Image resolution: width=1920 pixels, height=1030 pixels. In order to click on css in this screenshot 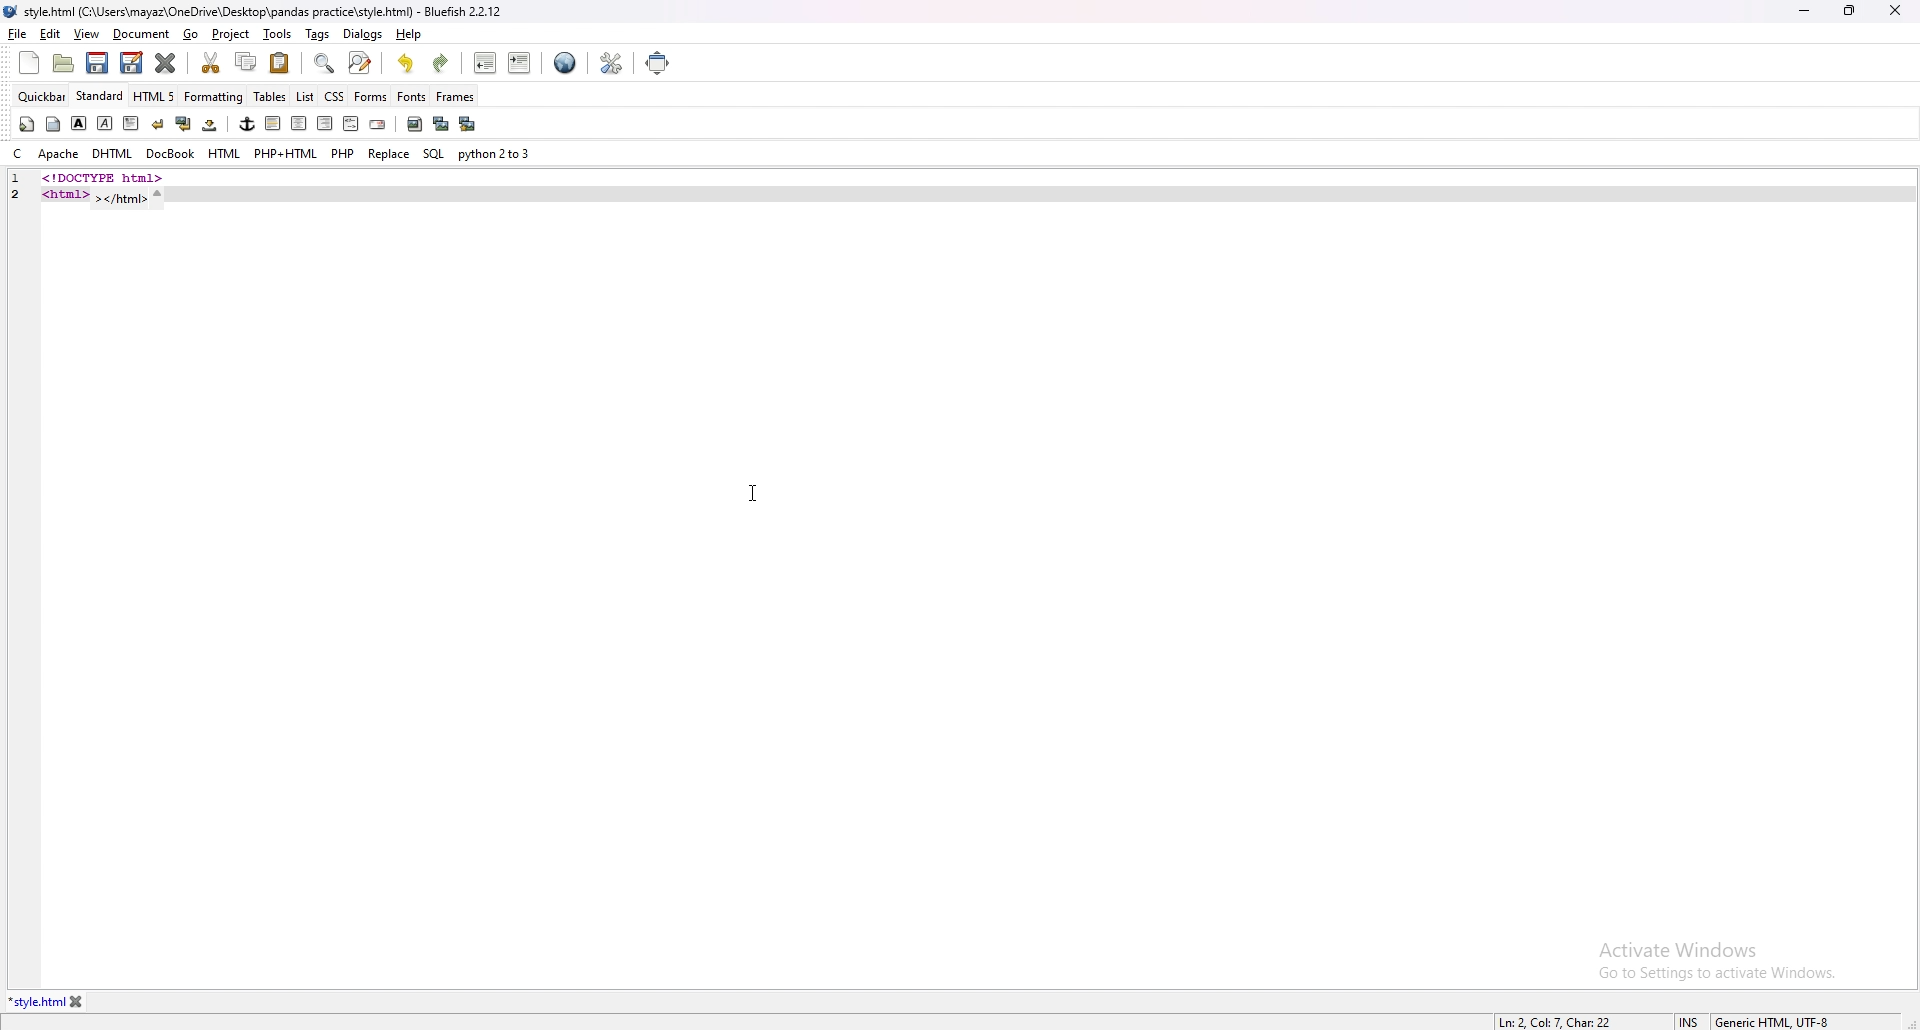, I will do `click(335, 95)`.